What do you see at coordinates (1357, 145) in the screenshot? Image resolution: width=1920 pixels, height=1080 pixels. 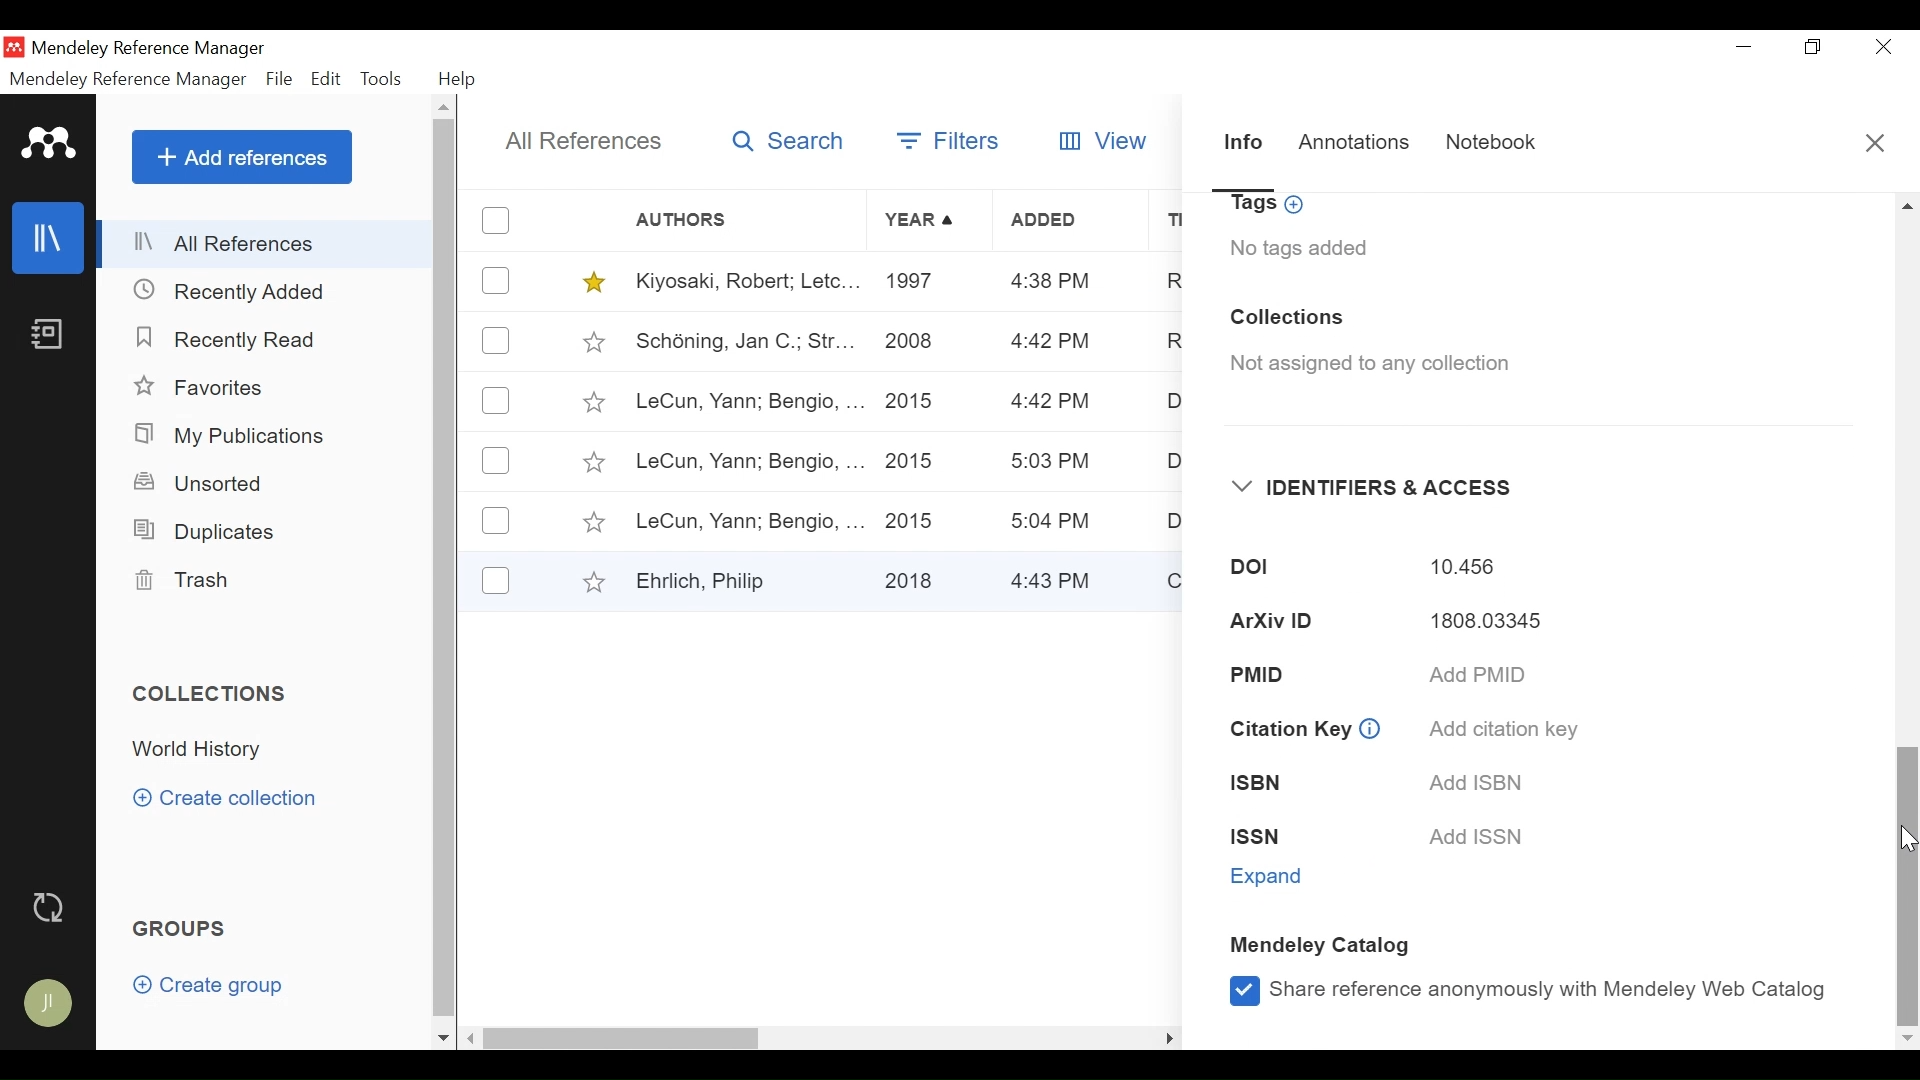 I see `Annotation` at bounding box center [1357, 145].